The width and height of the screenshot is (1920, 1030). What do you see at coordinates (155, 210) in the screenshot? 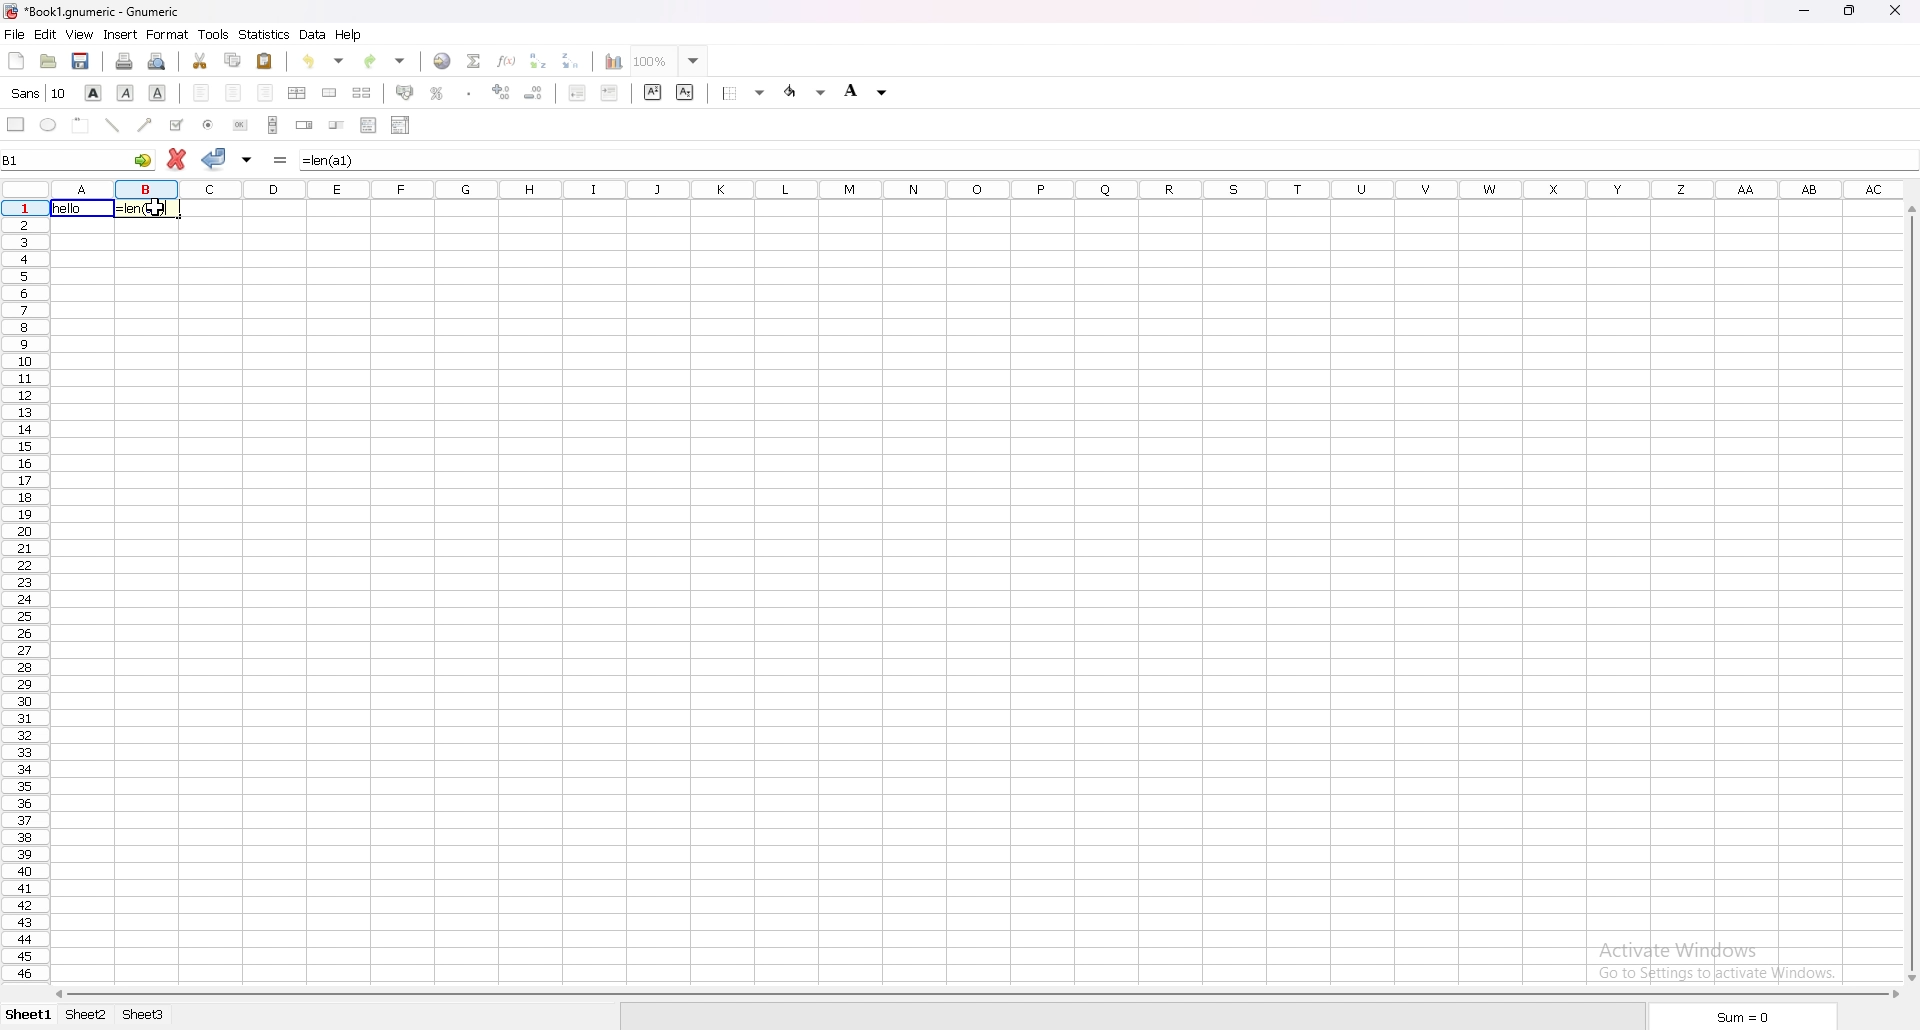
I see `cursor` at bounding box center [155, 210].